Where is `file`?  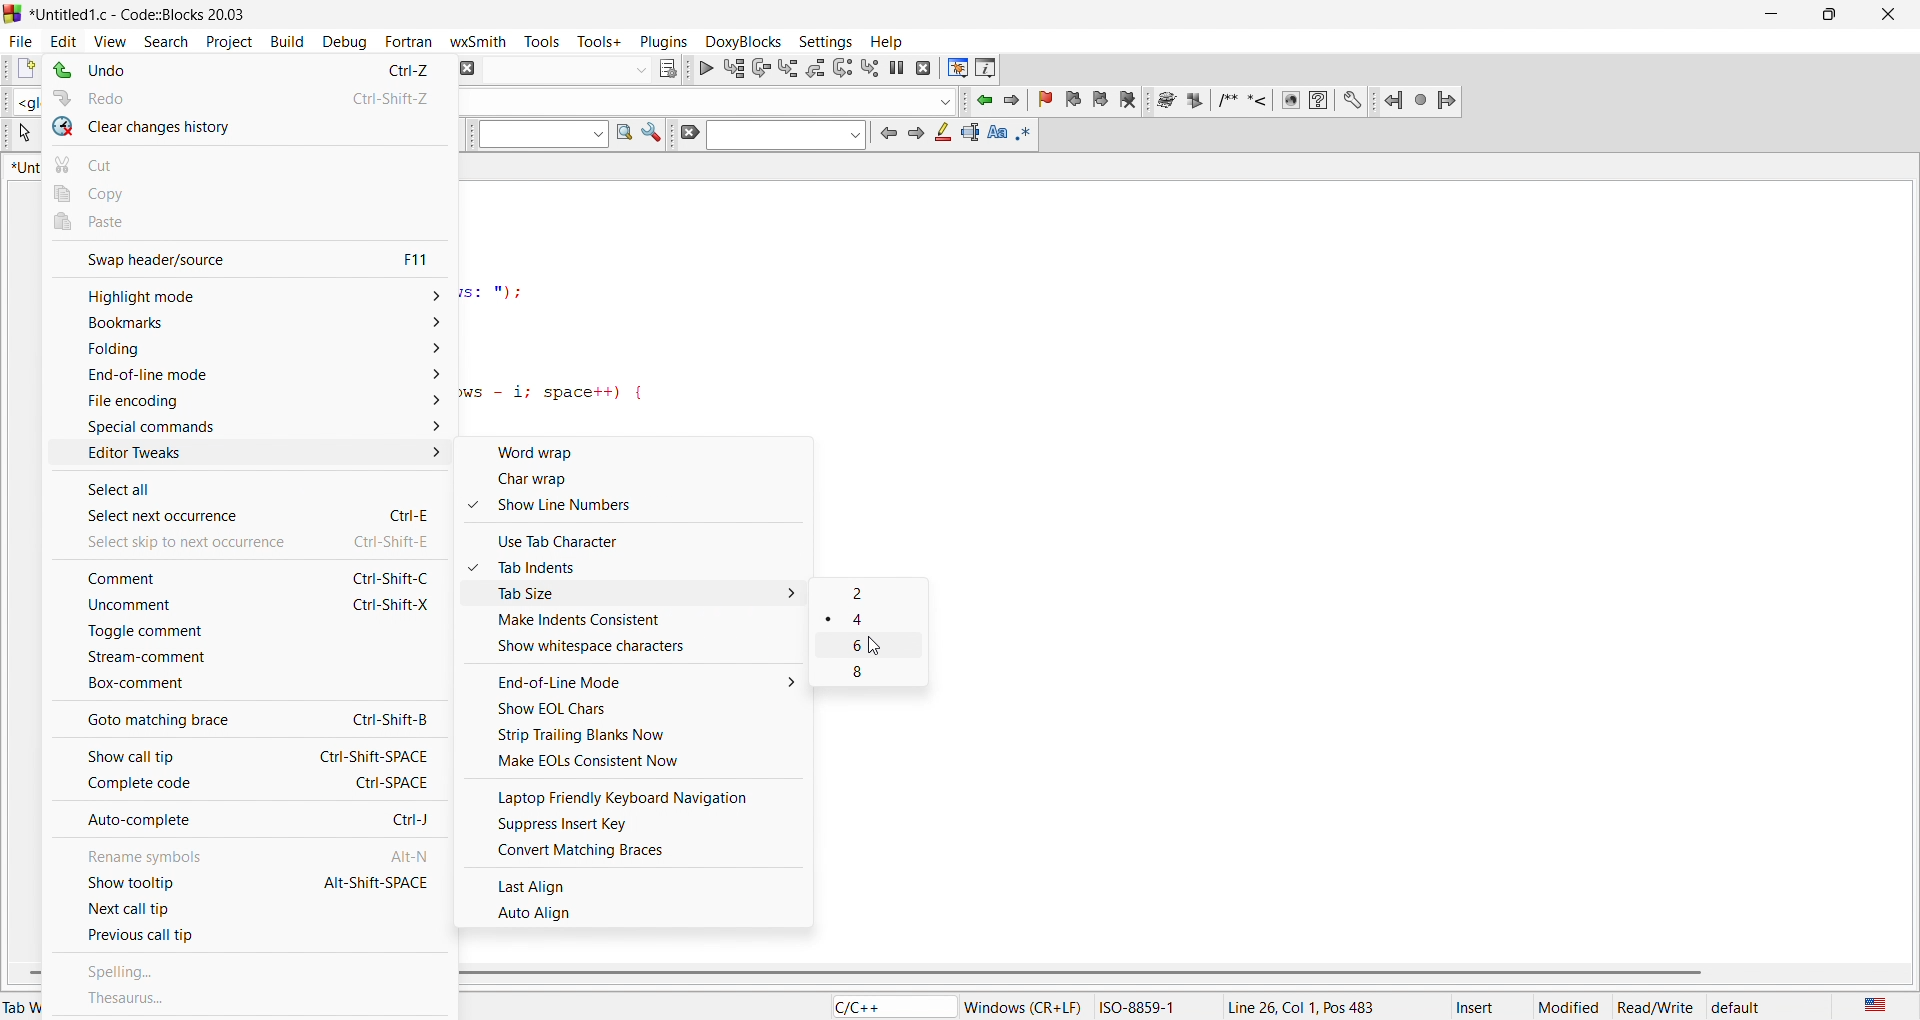
file is located at coordinates (22, 38).